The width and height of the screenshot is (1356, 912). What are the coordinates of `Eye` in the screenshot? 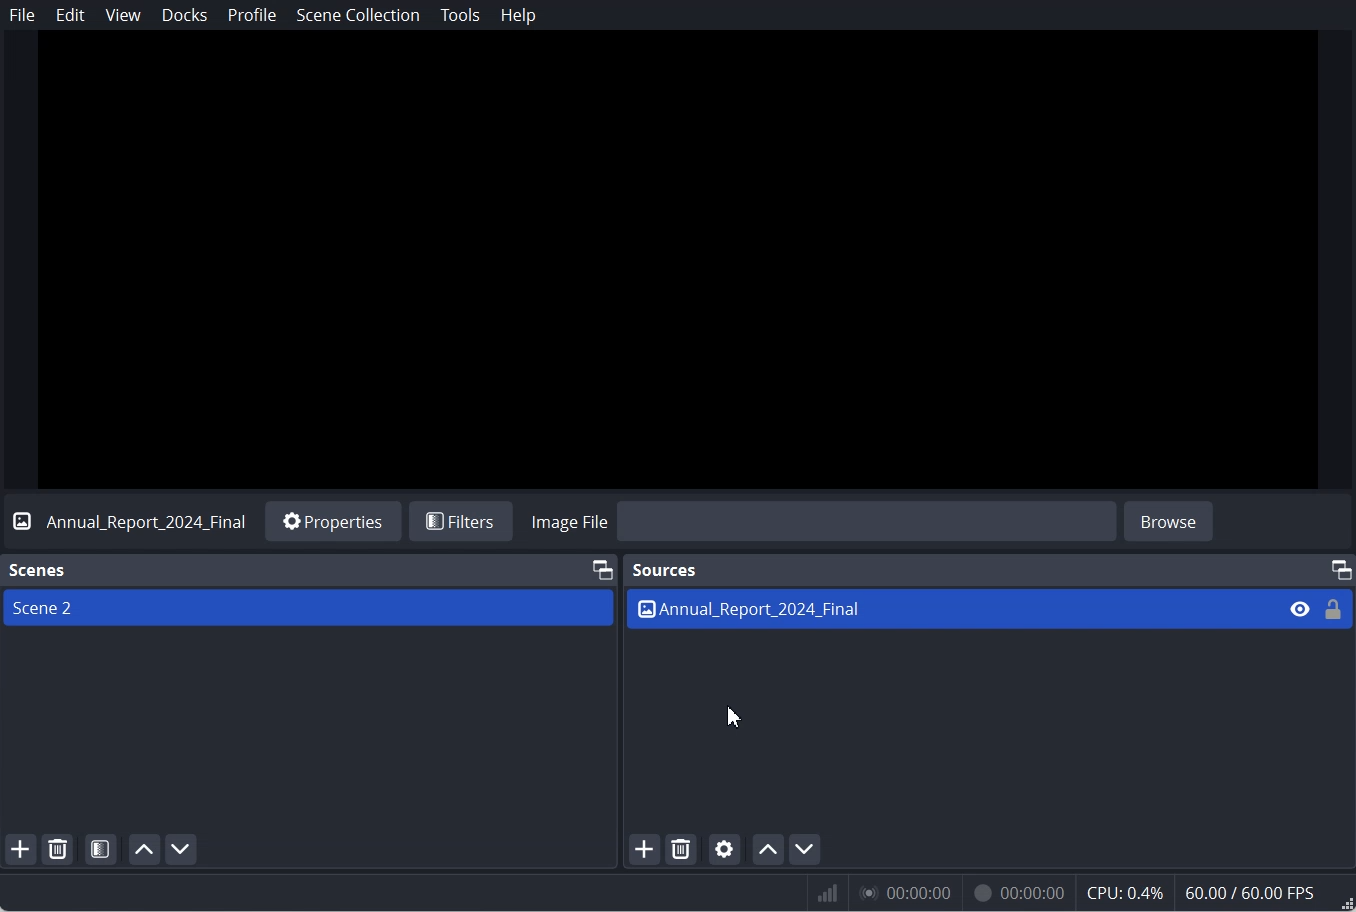 It's located at (1300, 608).